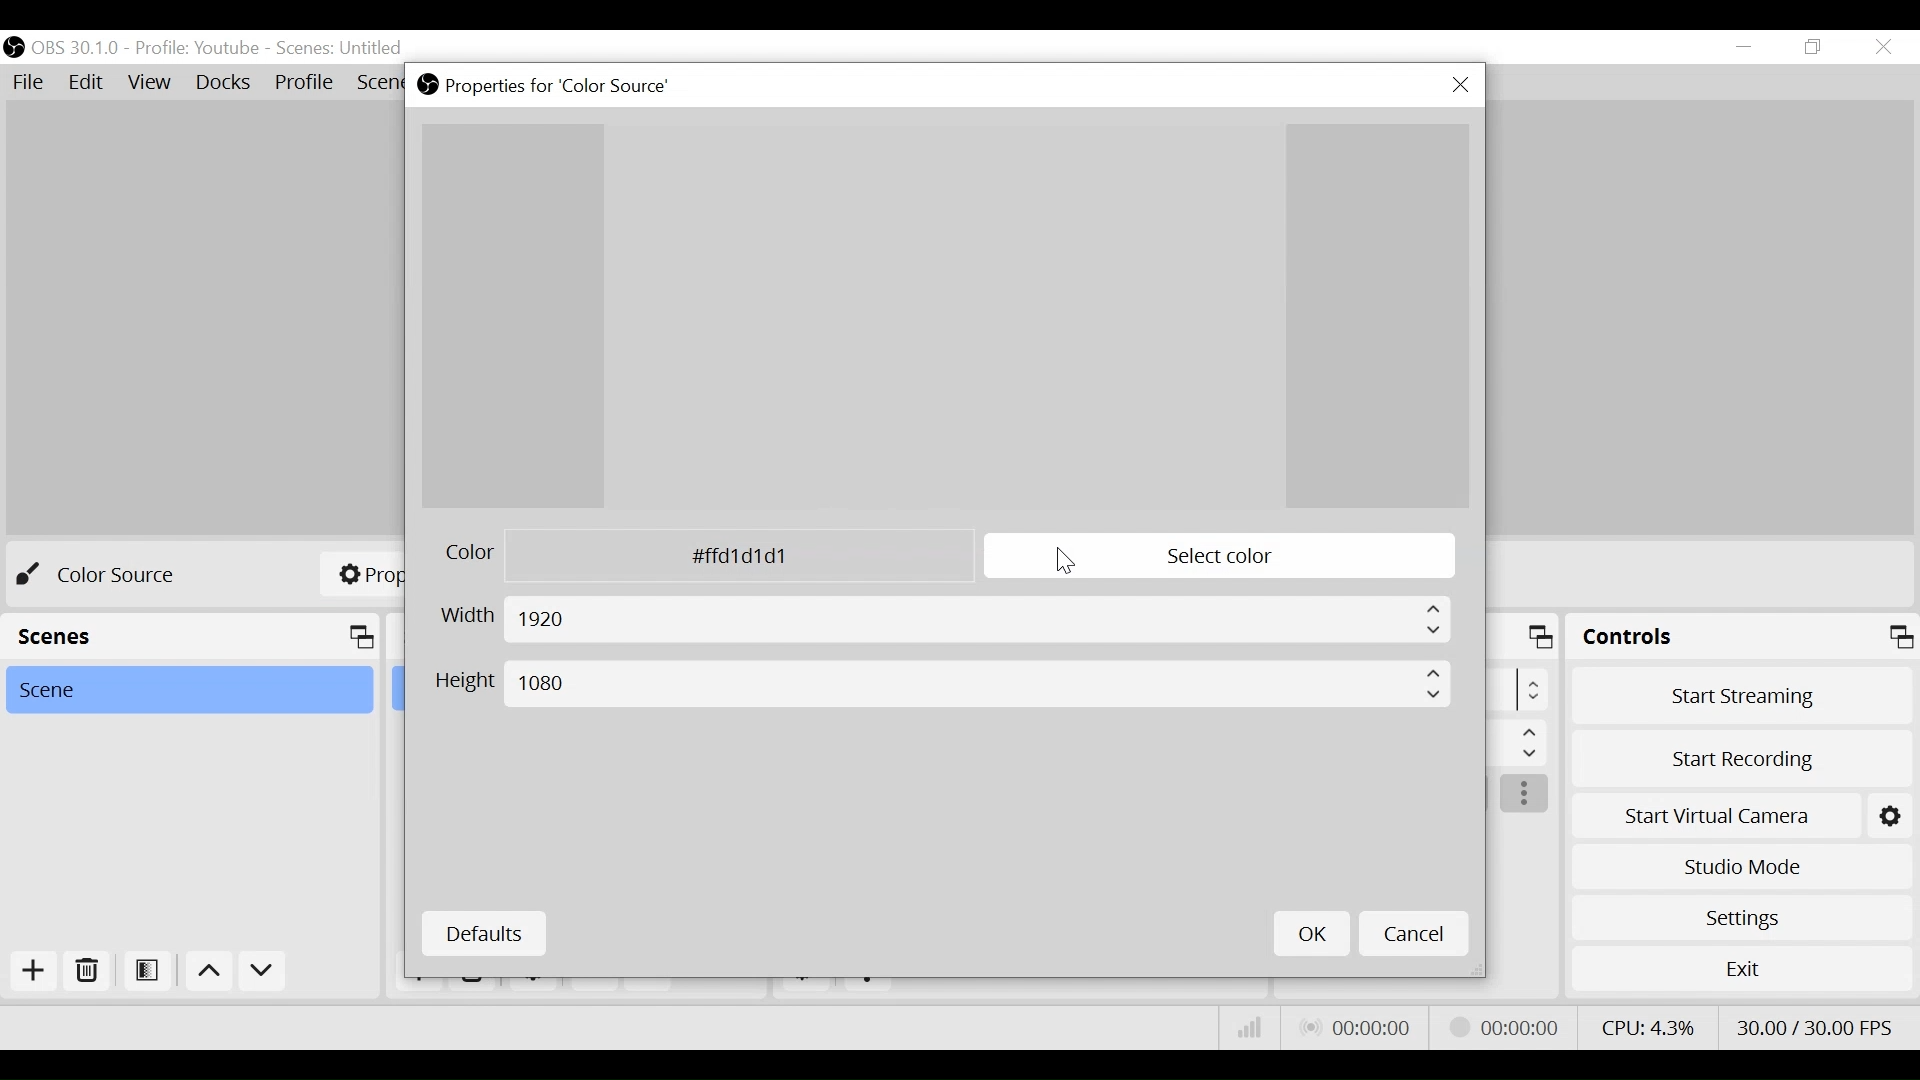 This screenshot has height=1080, width=1920. Describe the element at coordinates (341, 49) in the screenshot. I see `Scenes` at that location.